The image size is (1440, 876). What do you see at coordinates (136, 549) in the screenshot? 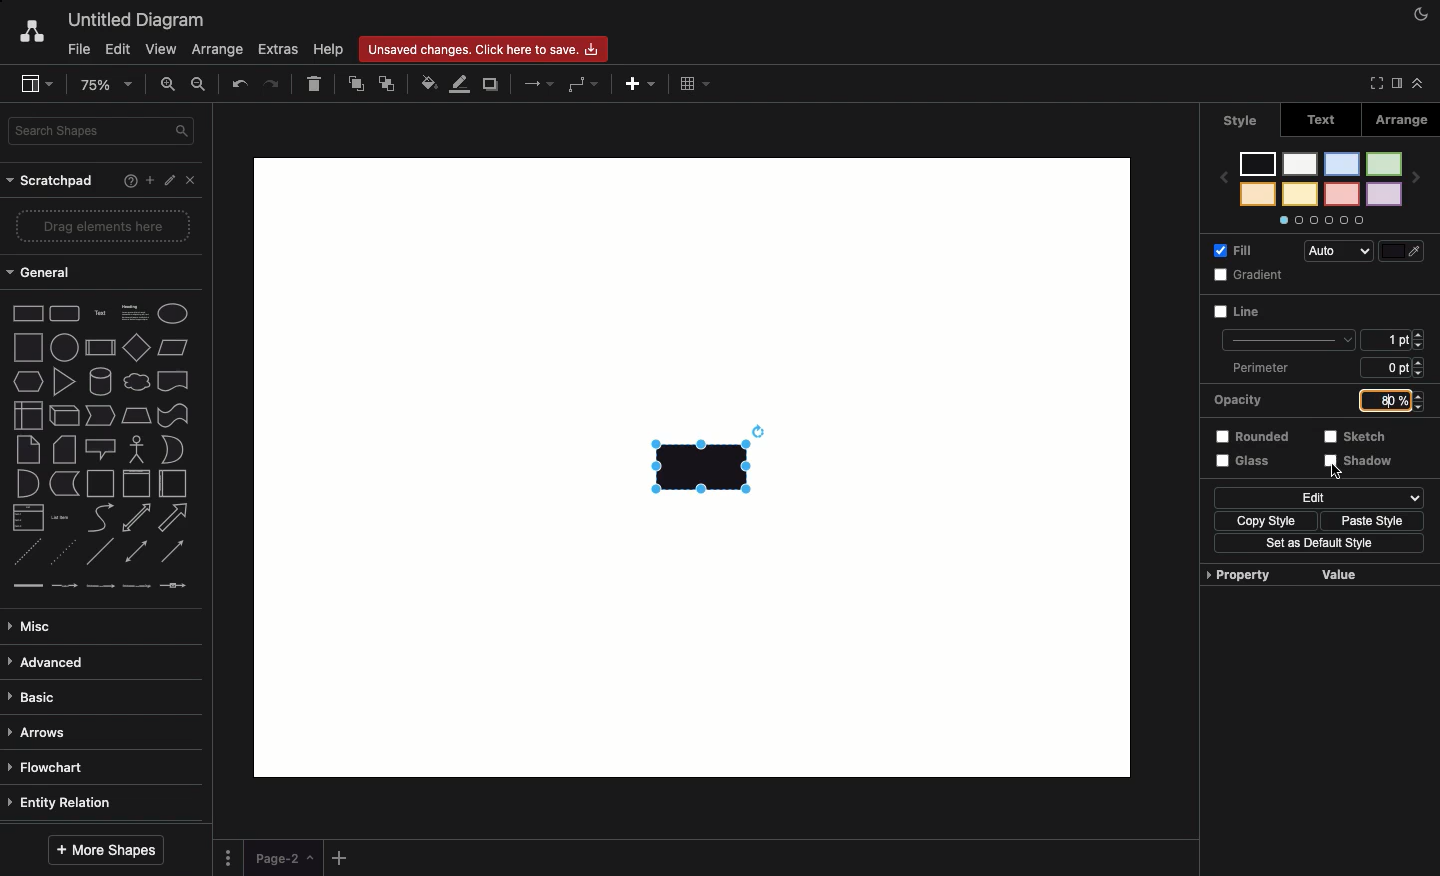
I see `bidirectional connector` at bounding box center [136, 549].